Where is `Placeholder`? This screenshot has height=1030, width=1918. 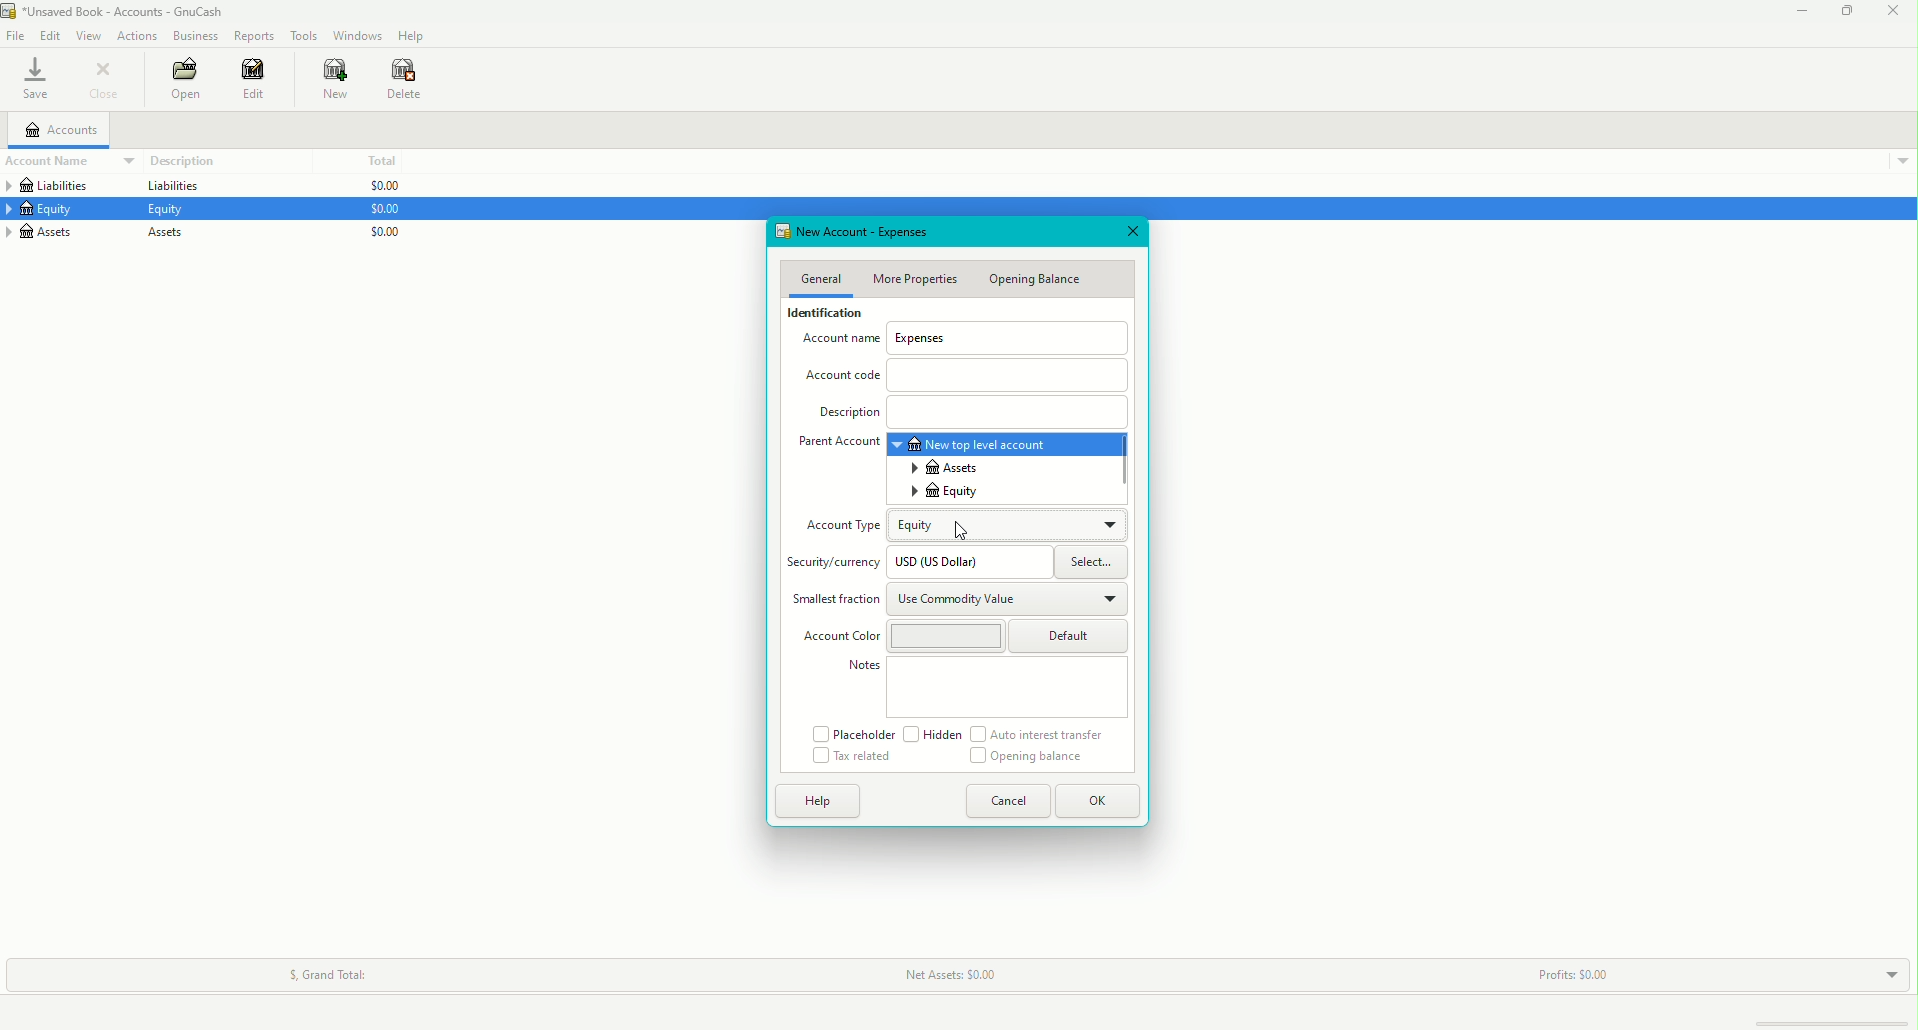
Placeholder is located at coordinates (852, 734).